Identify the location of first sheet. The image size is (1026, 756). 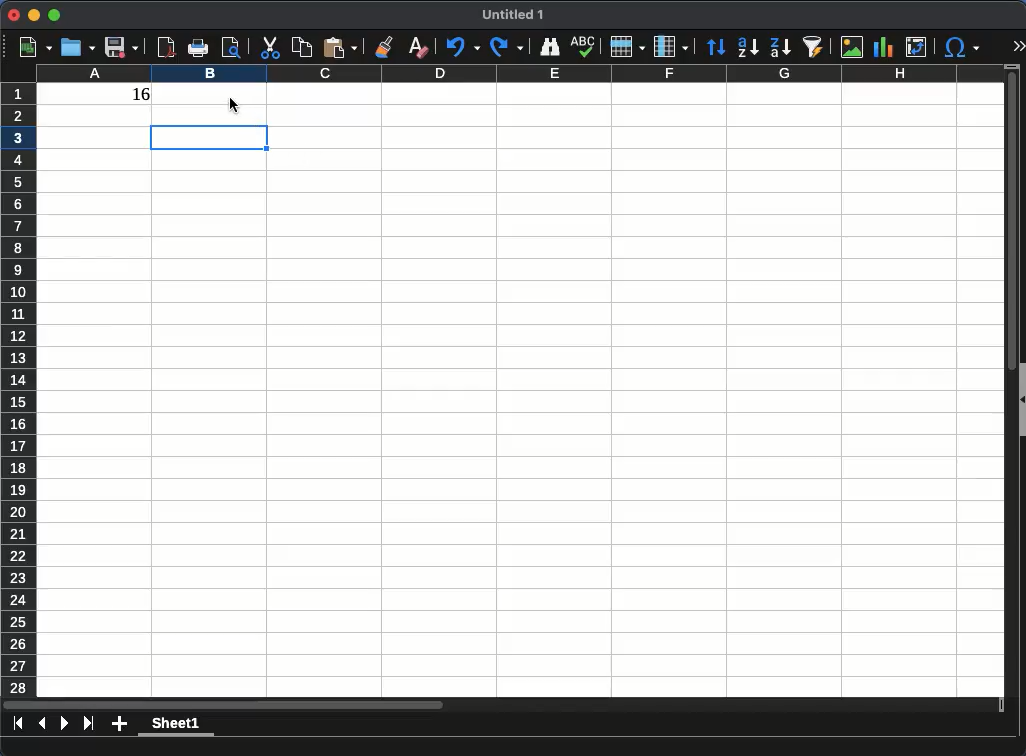
(19, 723).